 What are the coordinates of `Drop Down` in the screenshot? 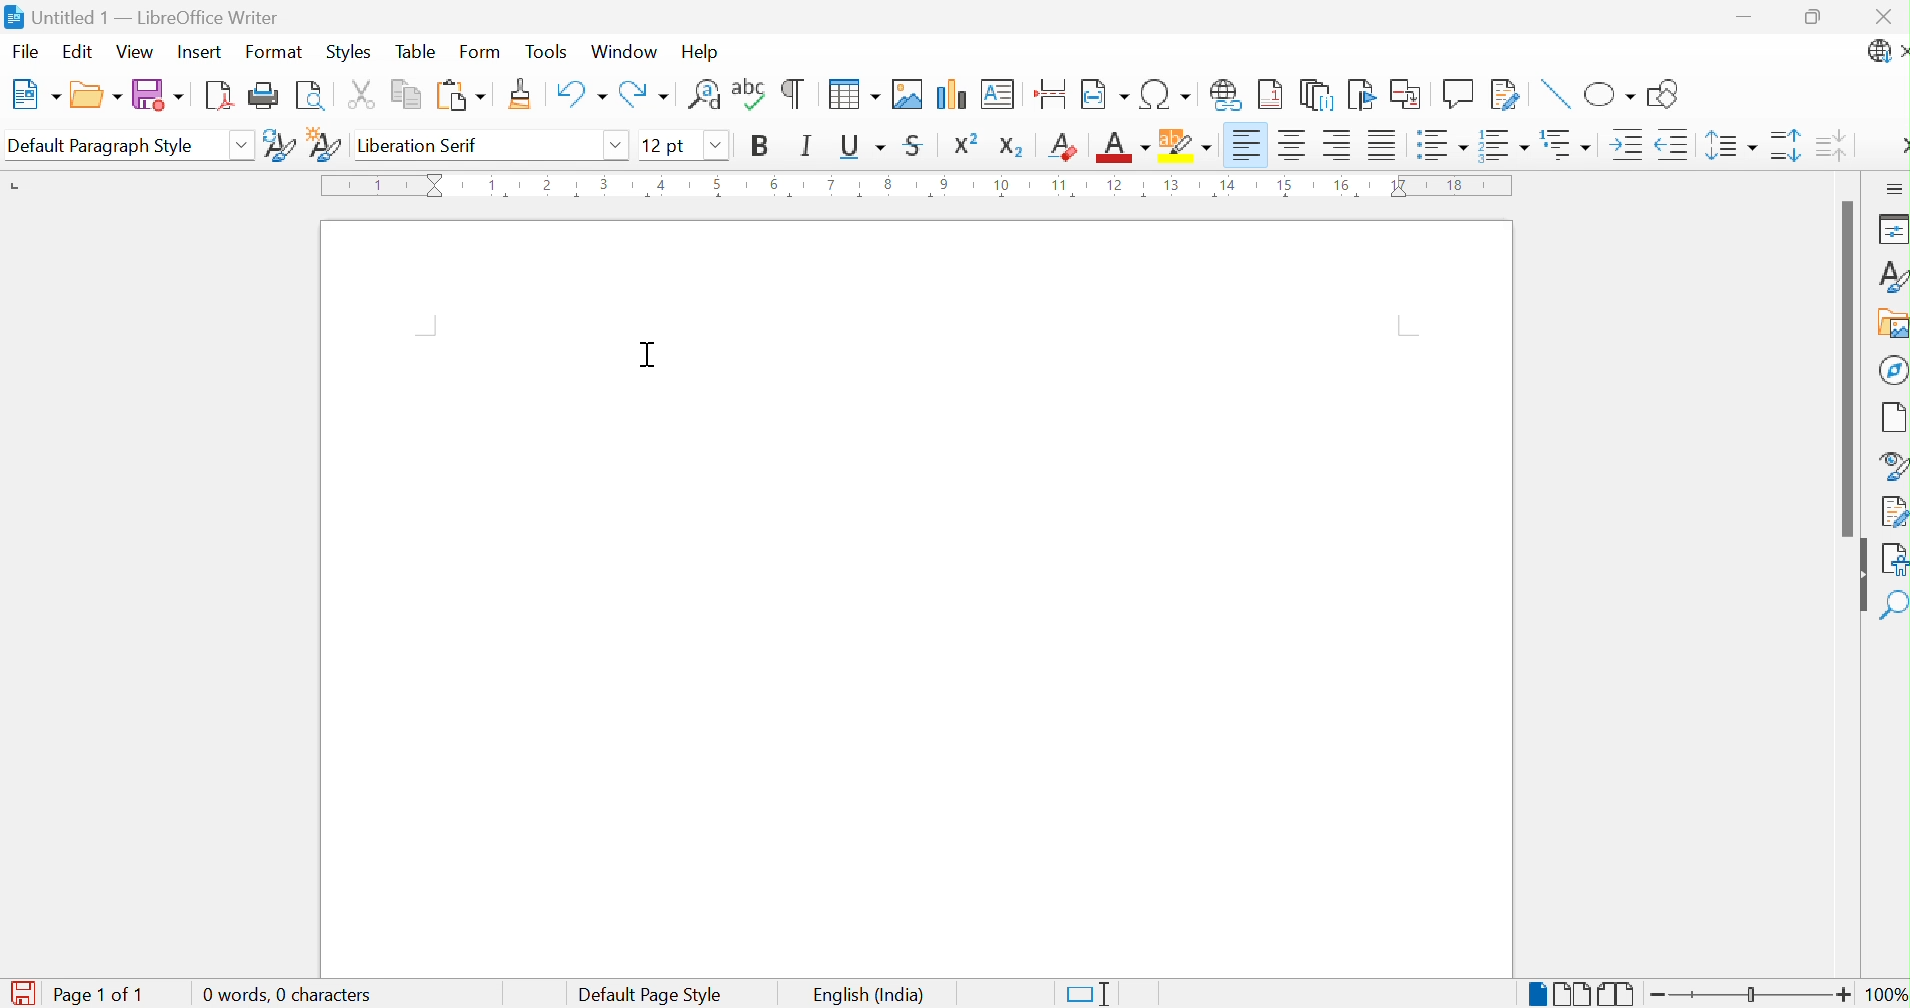 It's located at (242, 143).